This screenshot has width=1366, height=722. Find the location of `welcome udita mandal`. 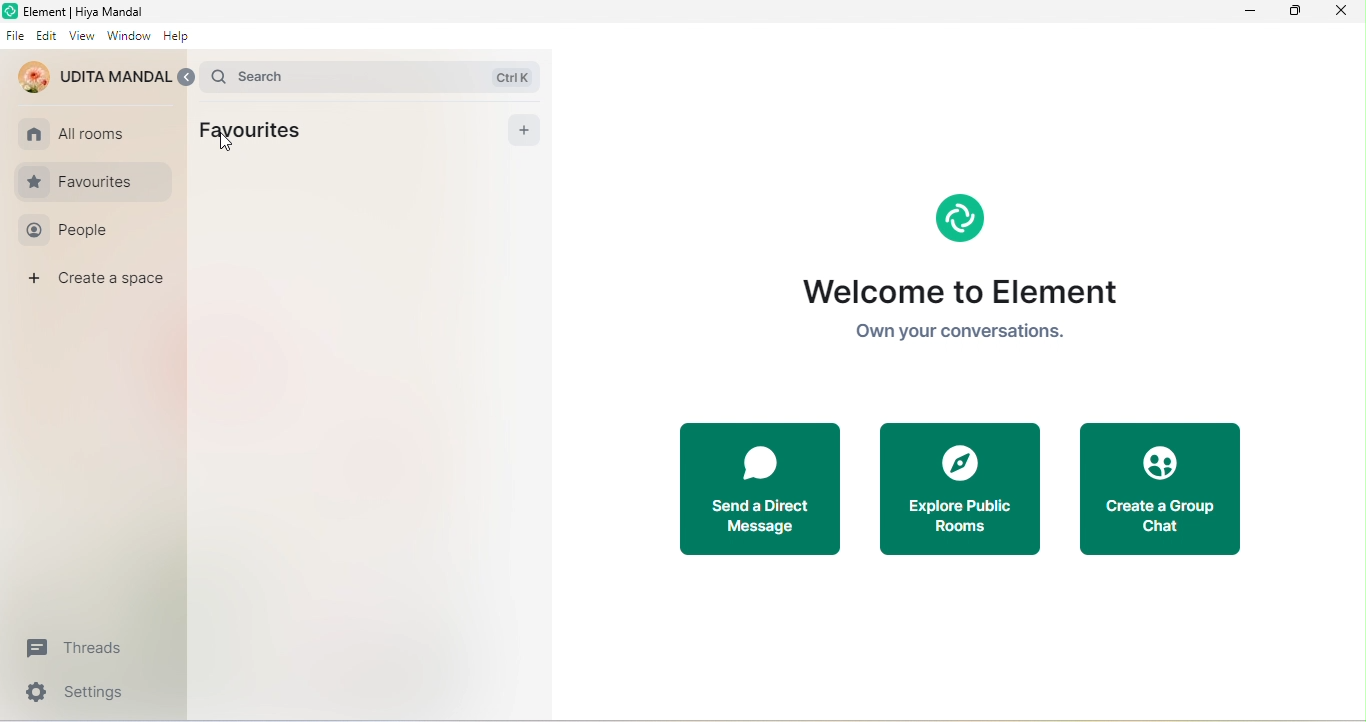

welcome udita mandal is located at coordinates (961, 313).